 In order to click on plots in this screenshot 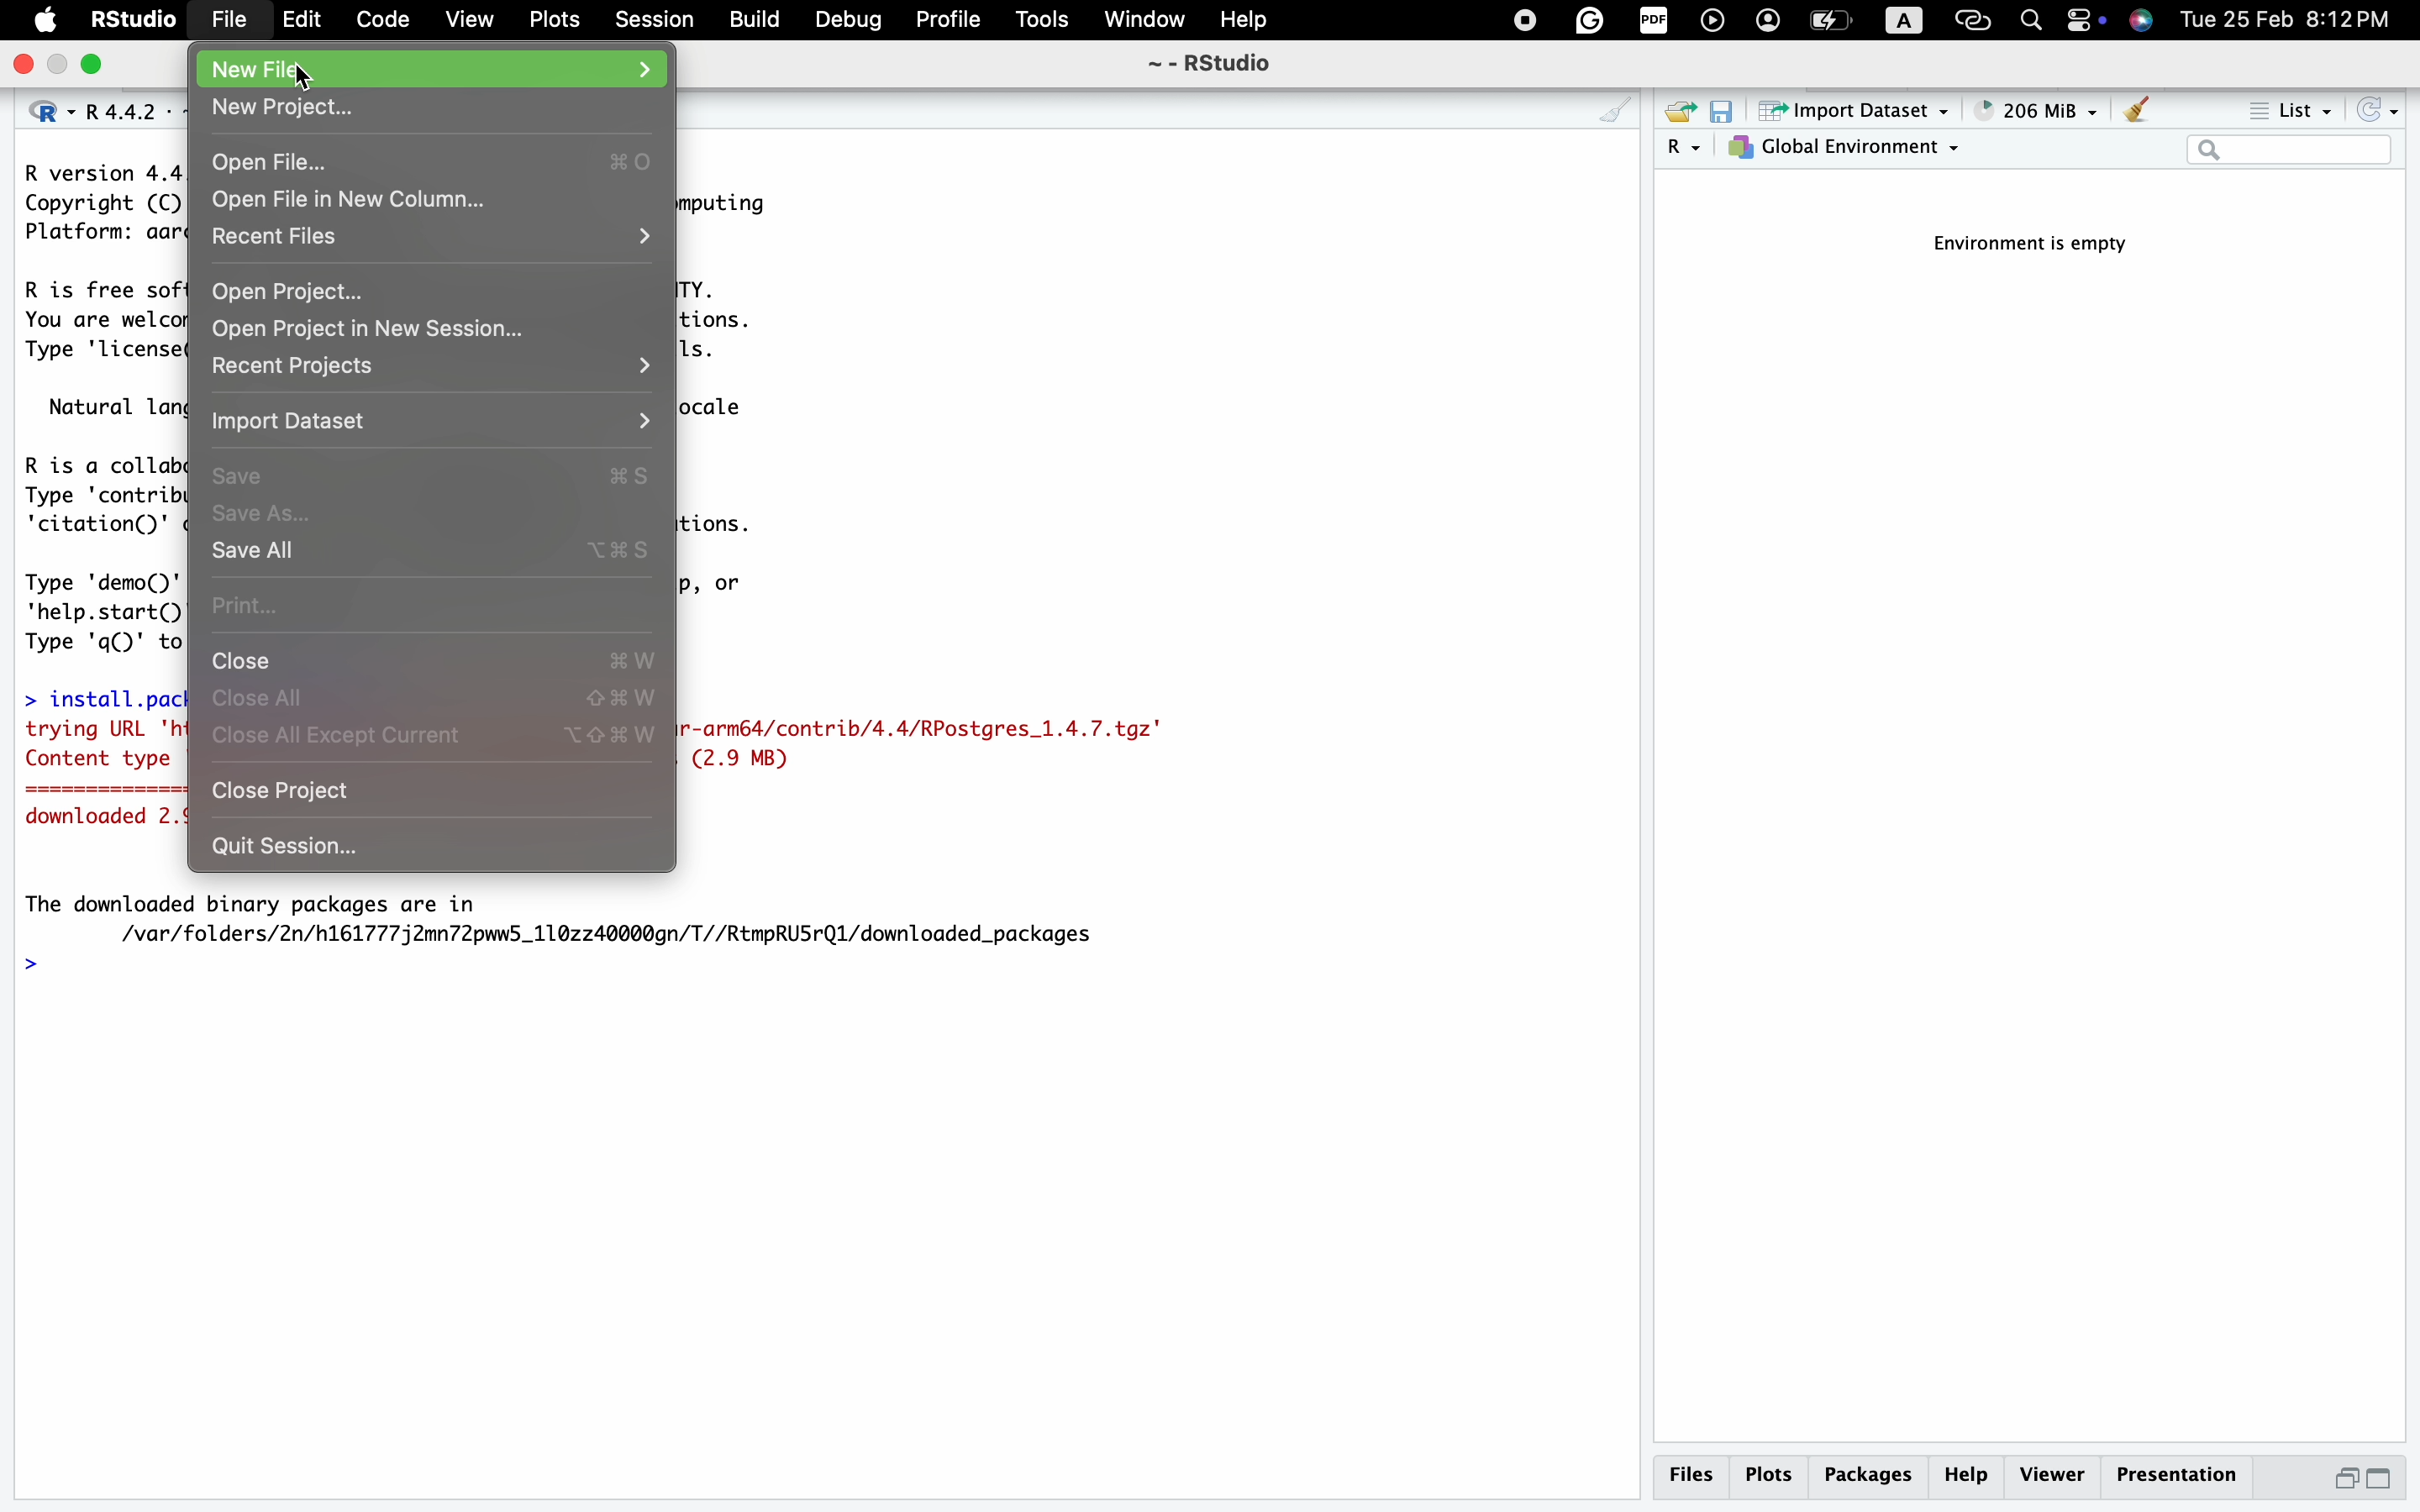, I will do `click(1769, 1475)`.